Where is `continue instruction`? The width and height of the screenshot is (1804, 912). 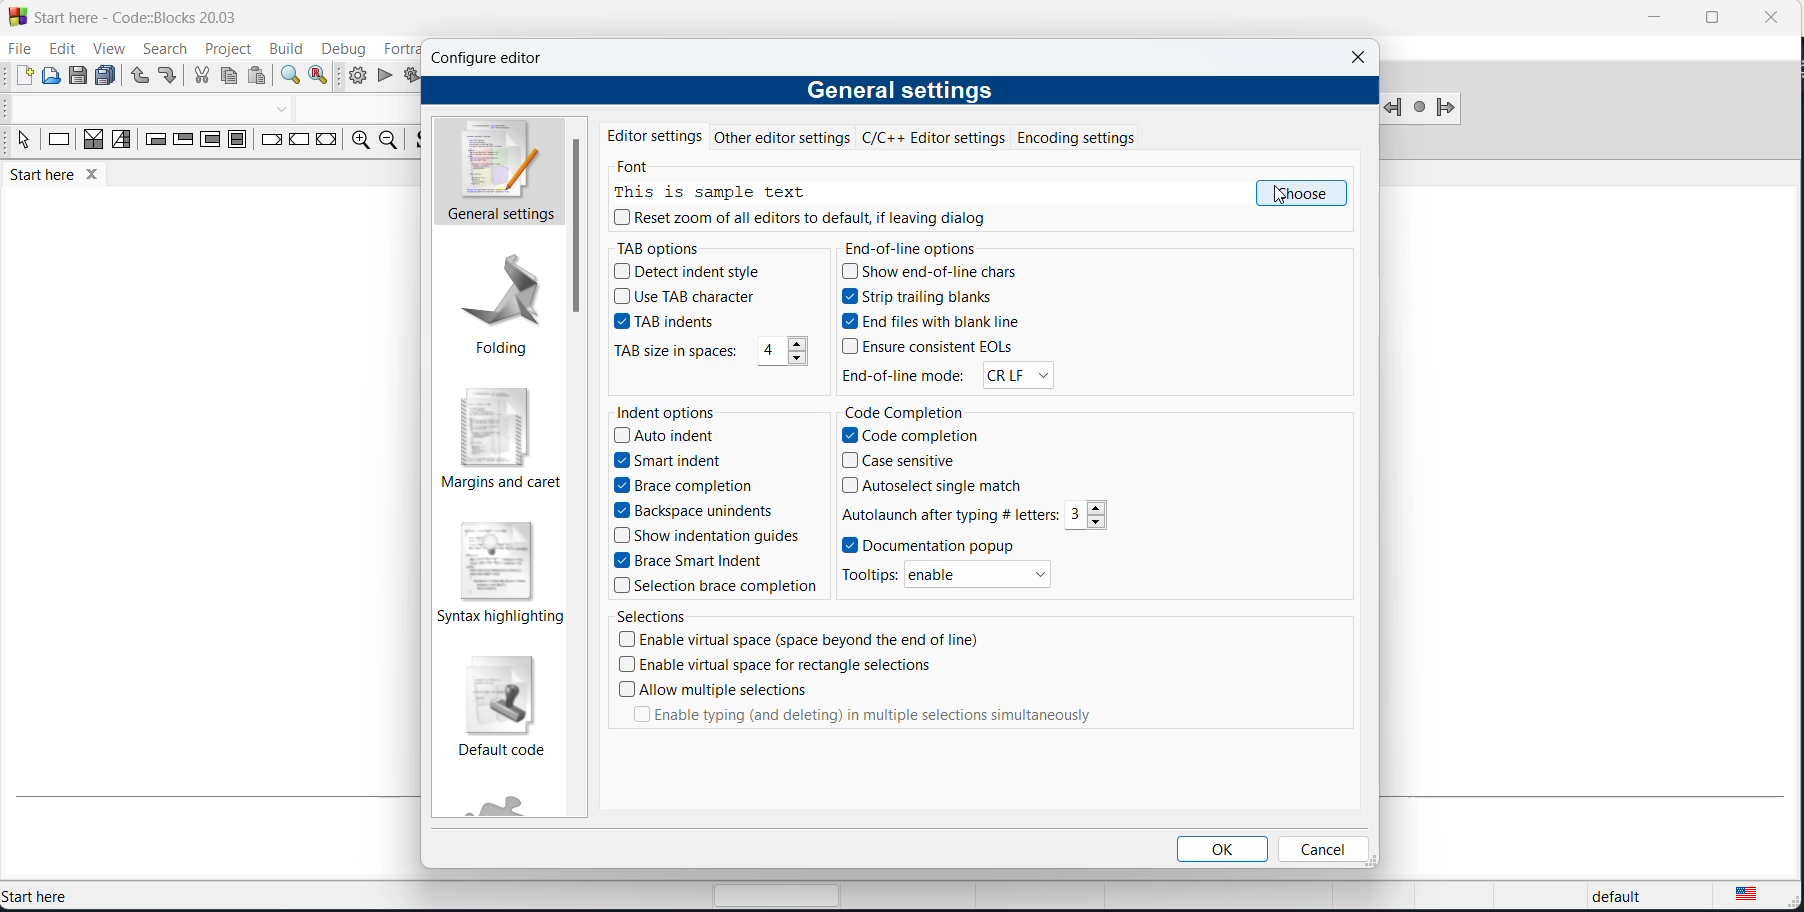
continue instruction is located at coordinates (301, 141).